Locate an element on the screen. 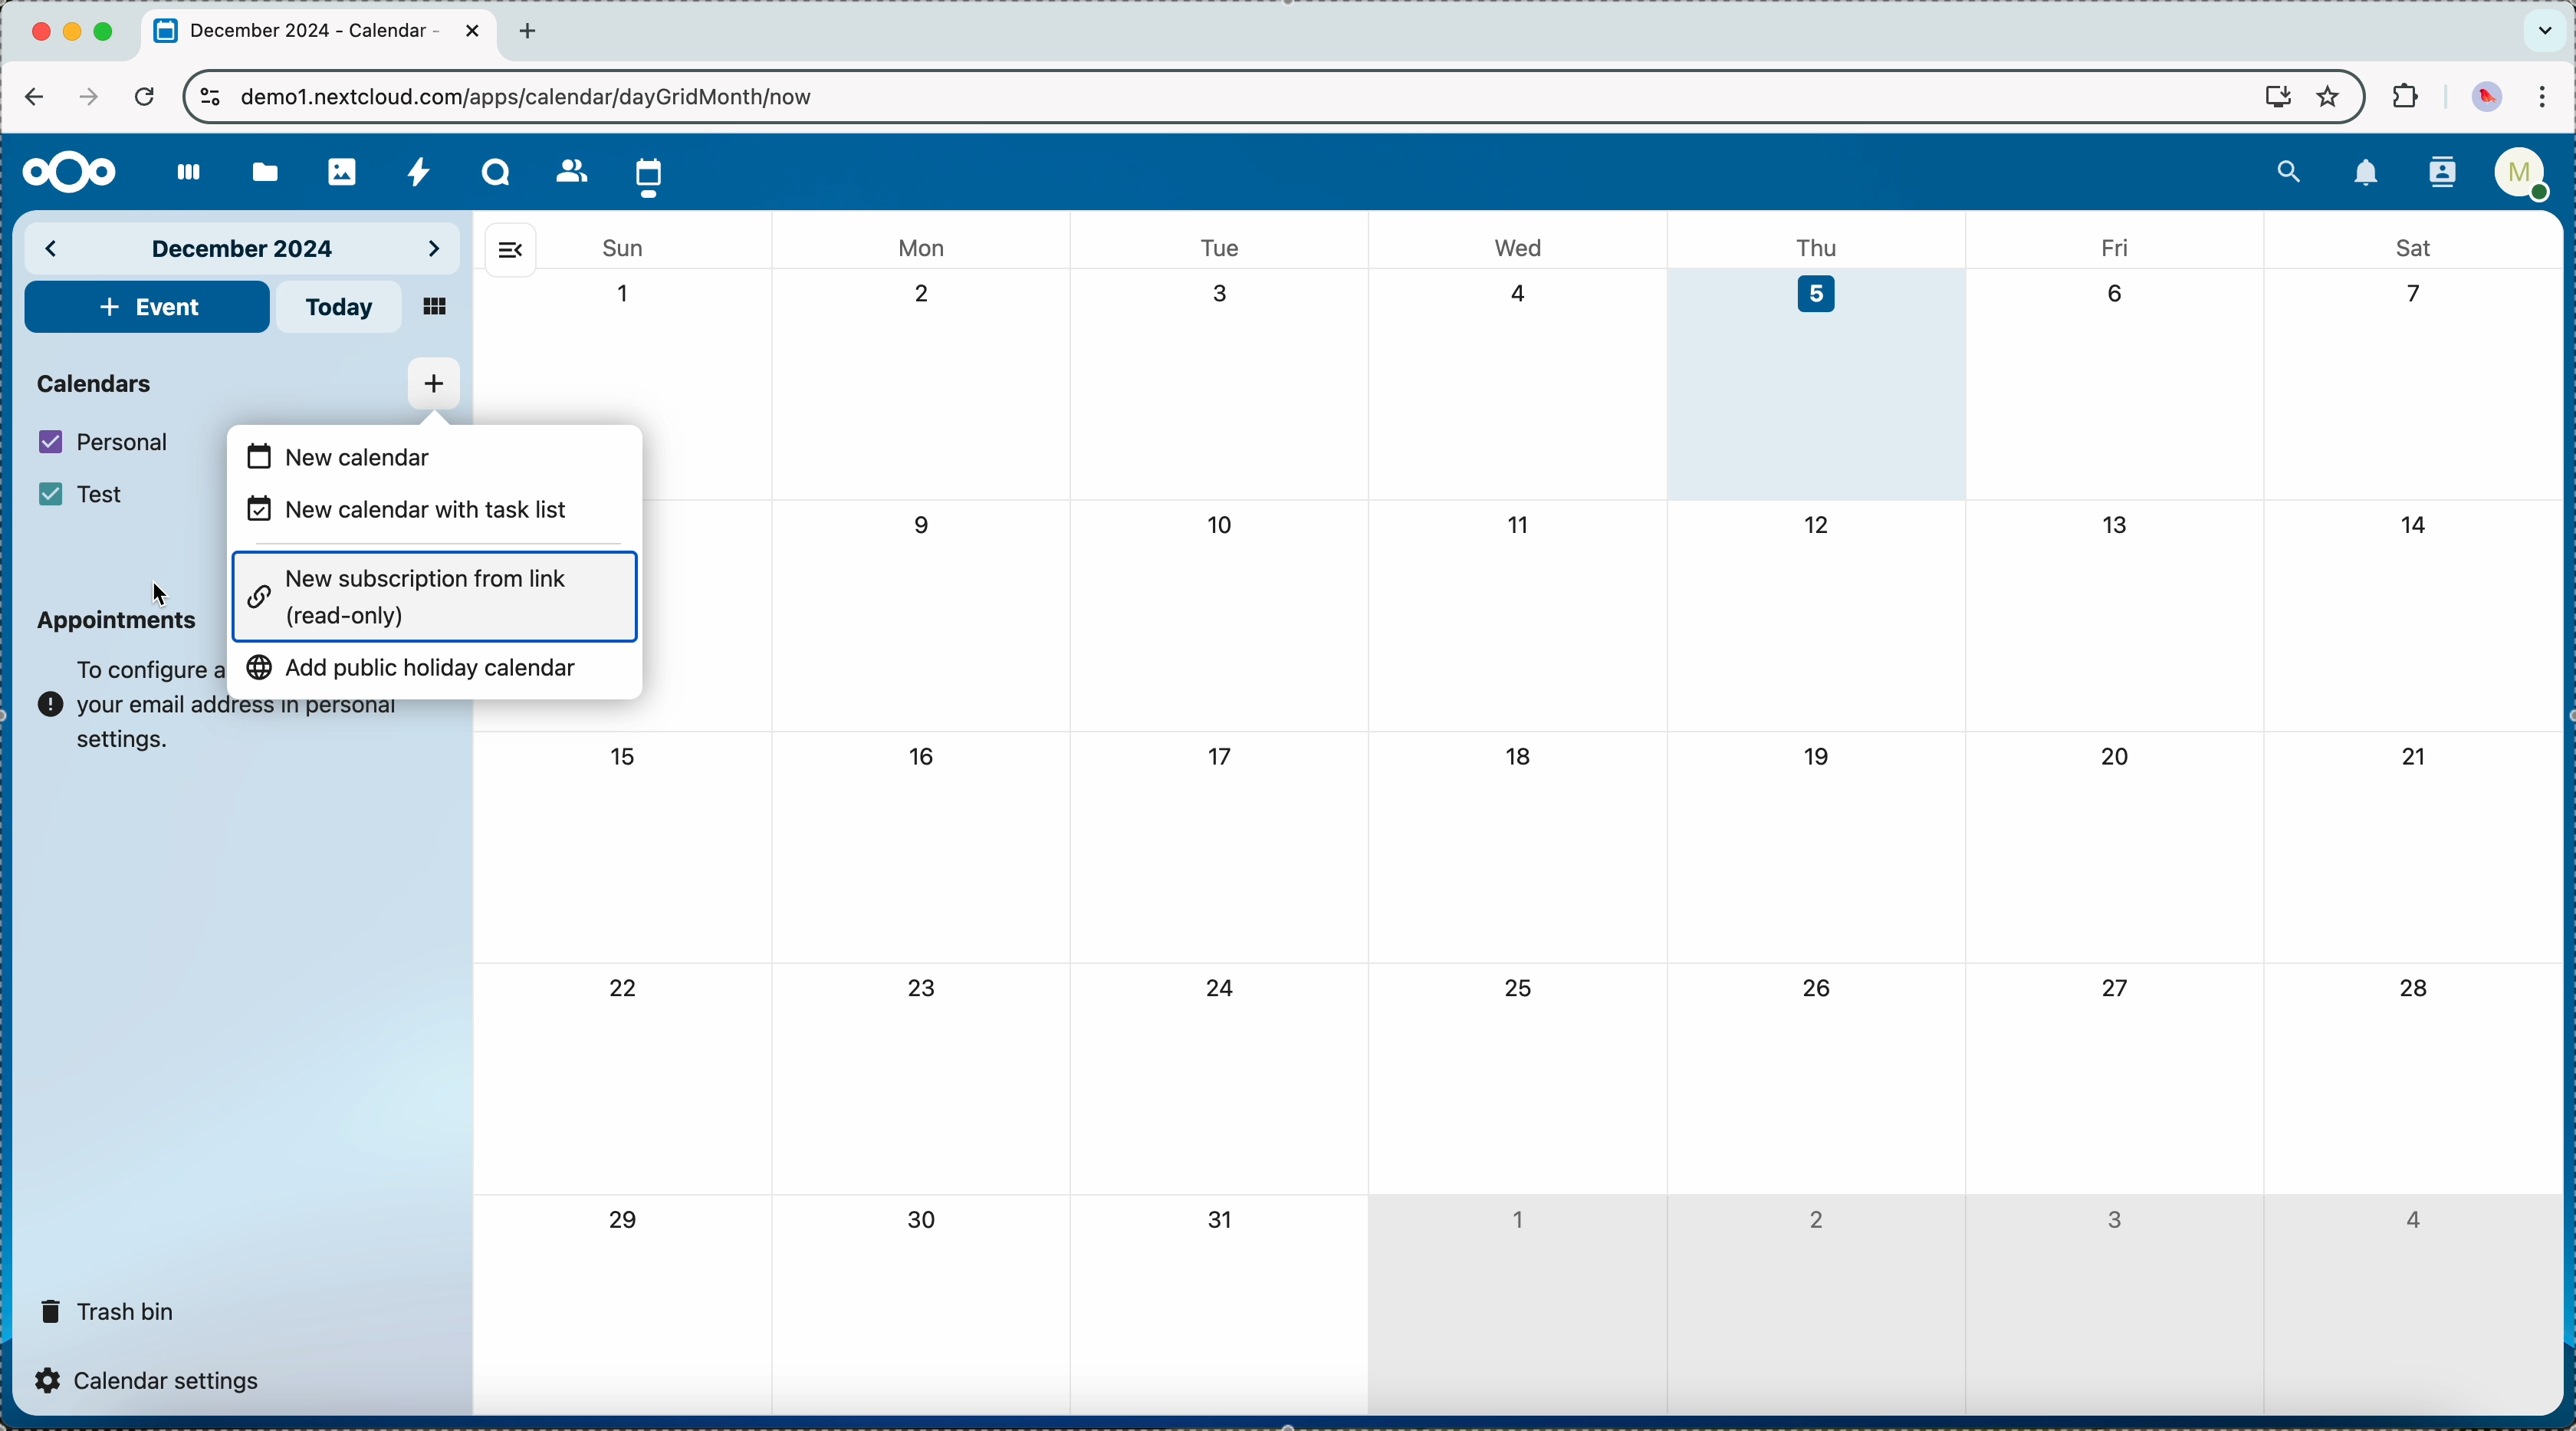 The width and height of the screenshot is (2576, 1431). personal is located at coordinates (108, 442).